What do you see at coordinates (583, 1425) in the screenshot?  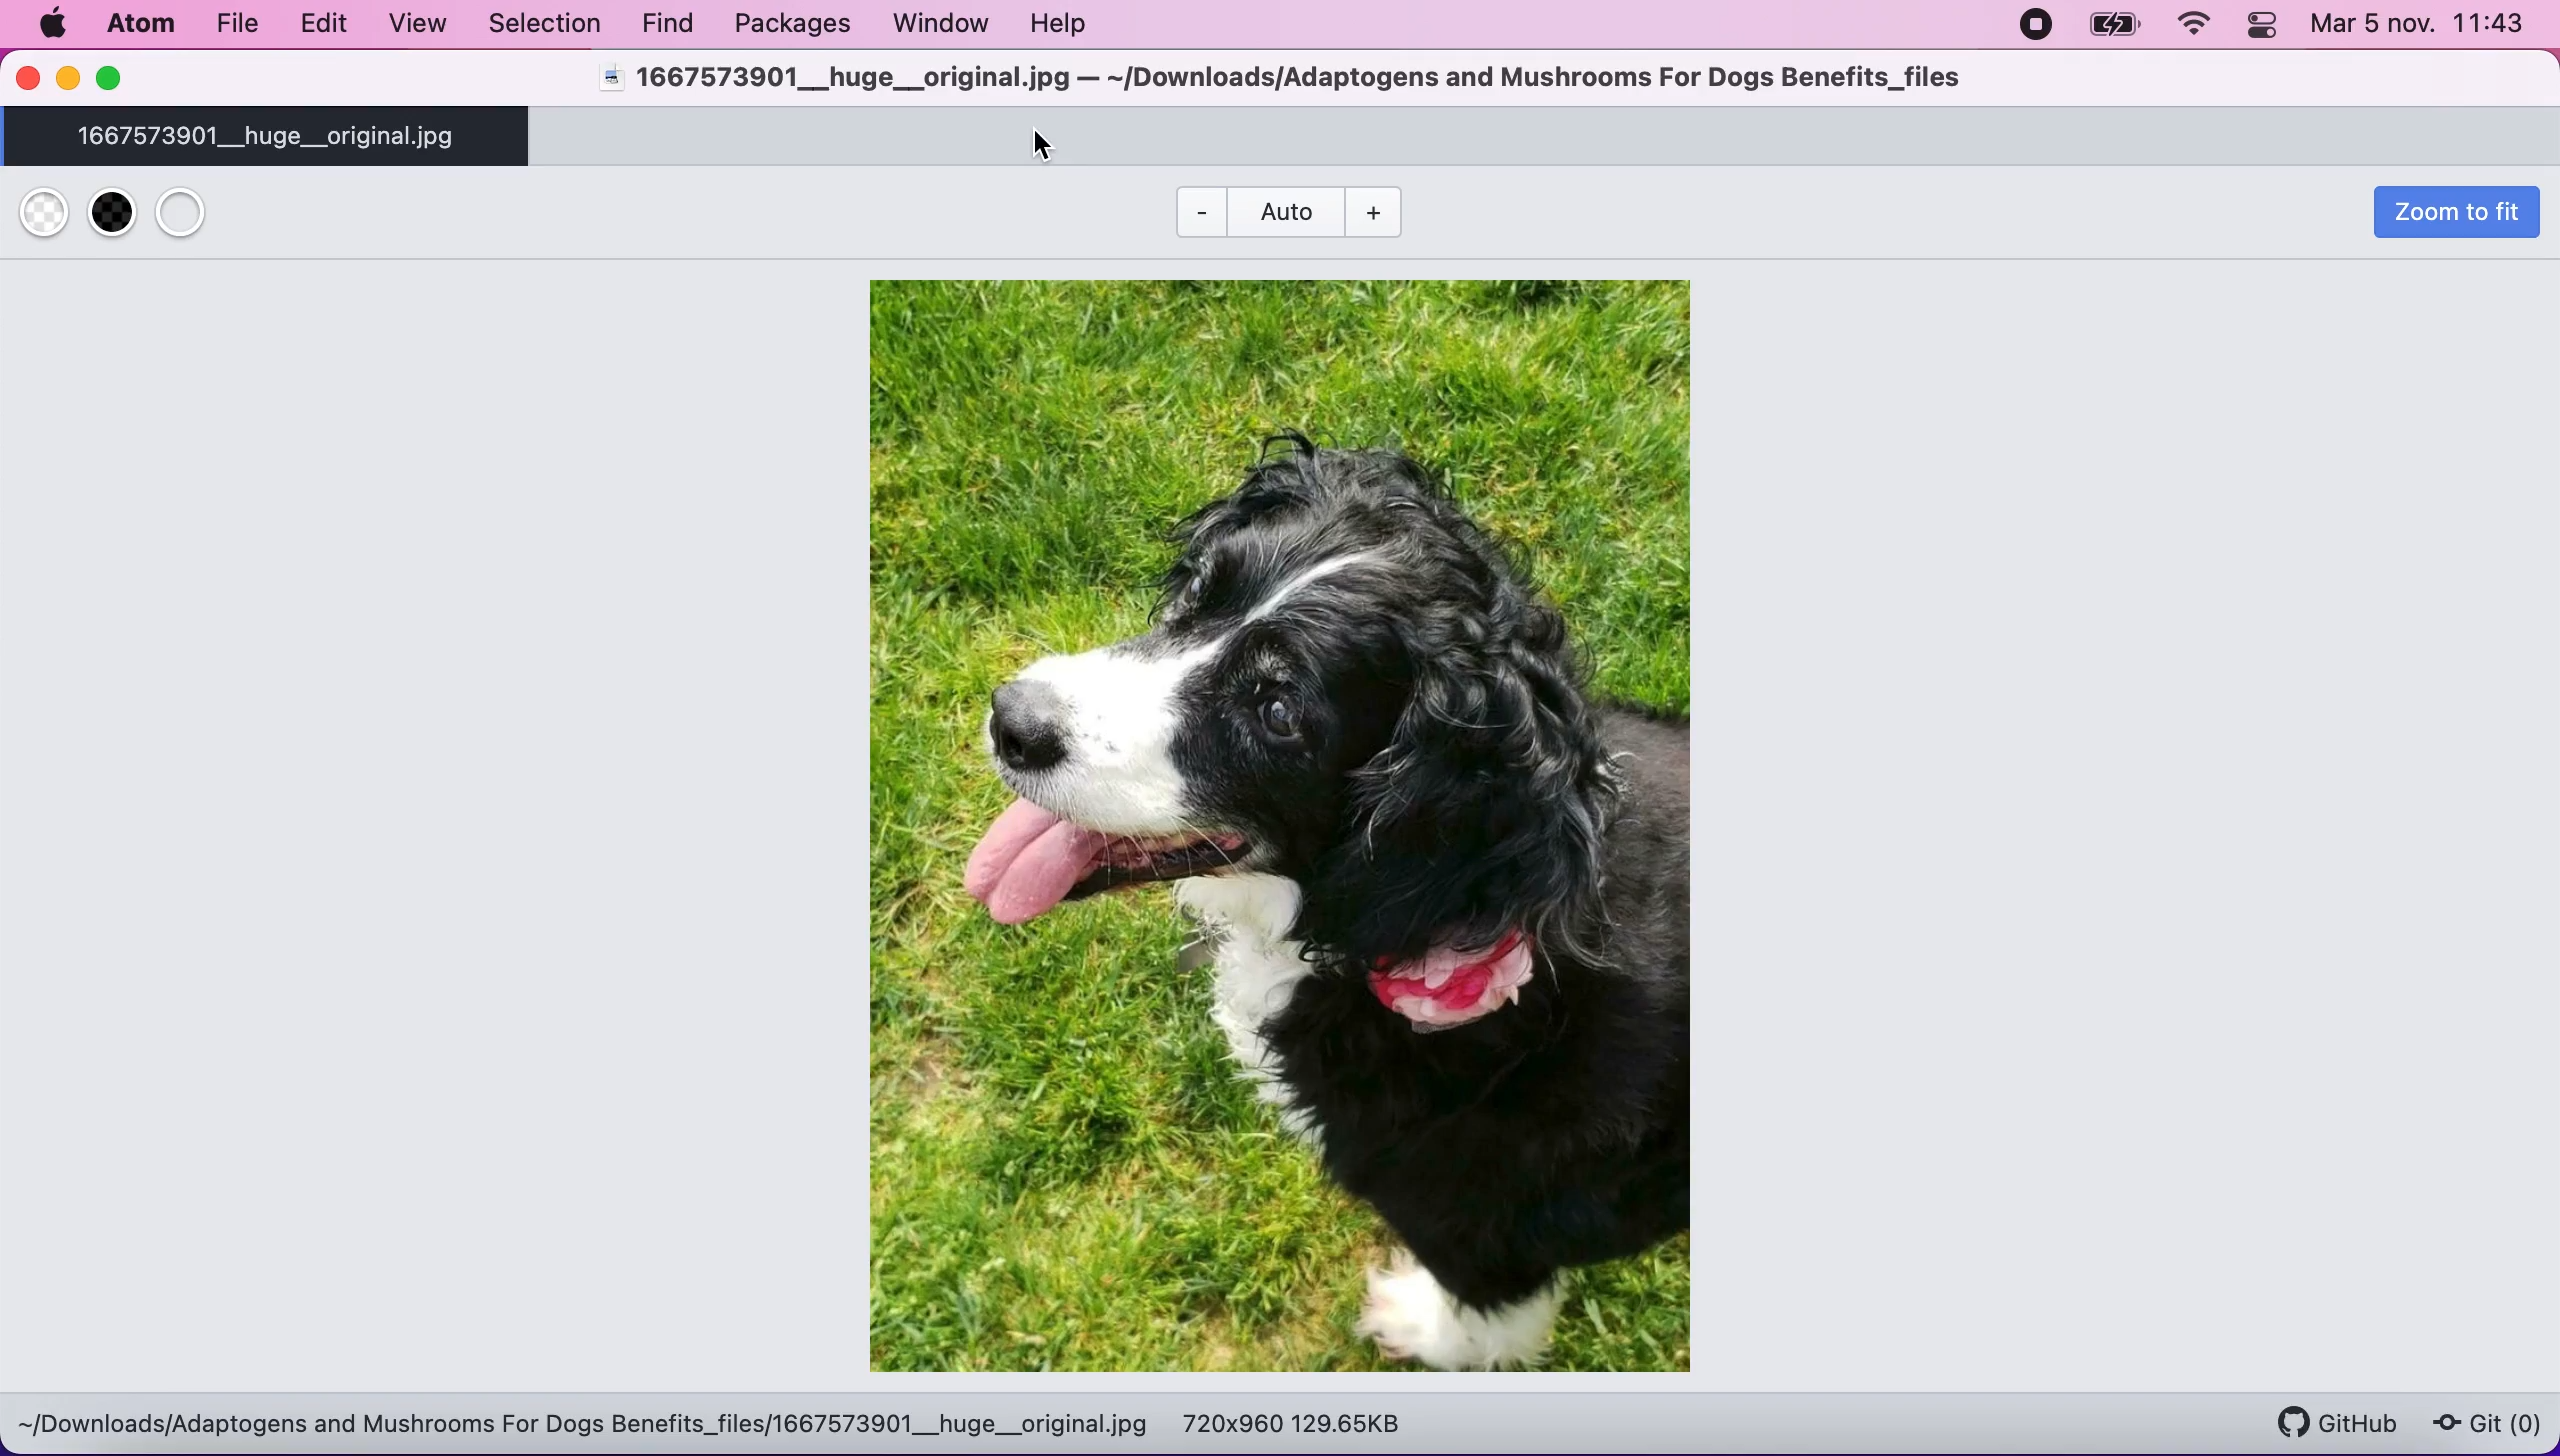 I see `~[/Downloads/Adaptogens and Mushrooms For Dogs Benefits_files/1667573901__huge__original.jpg` at bounding box center [583, 1425].